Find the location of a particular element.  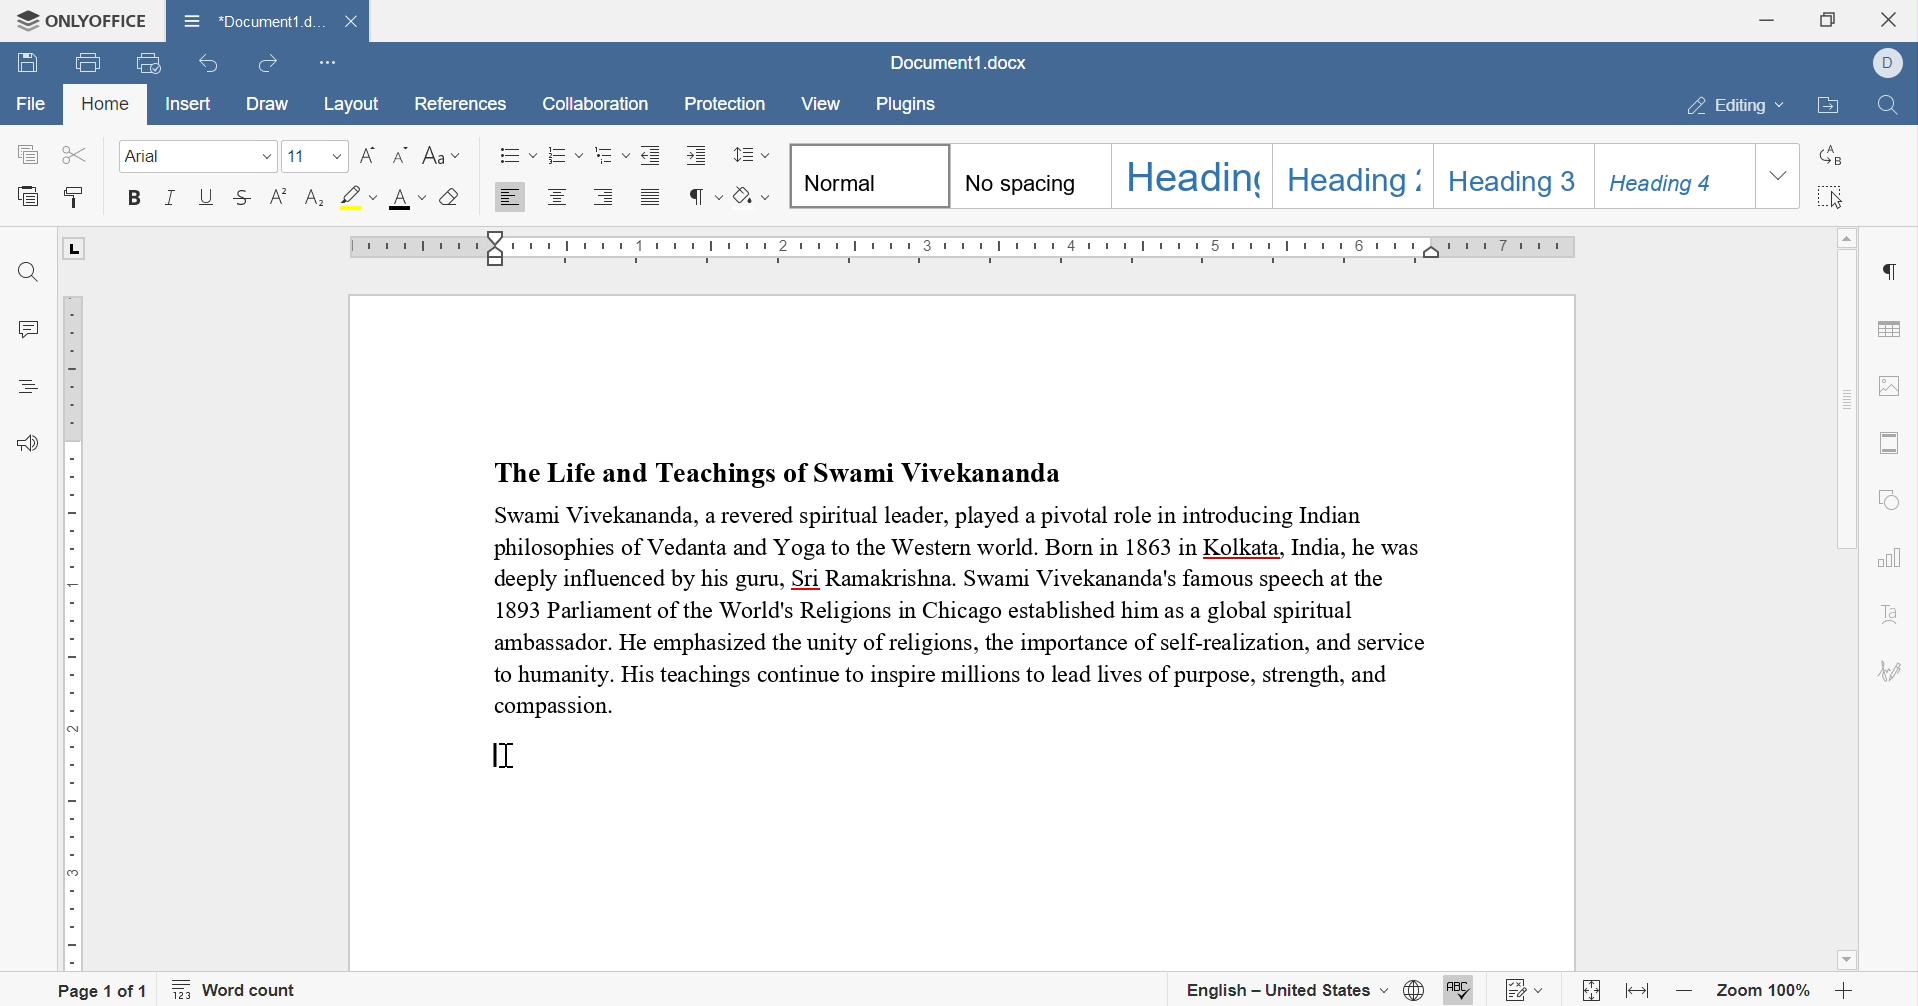

image settings is located at coordinates (1886, 385).